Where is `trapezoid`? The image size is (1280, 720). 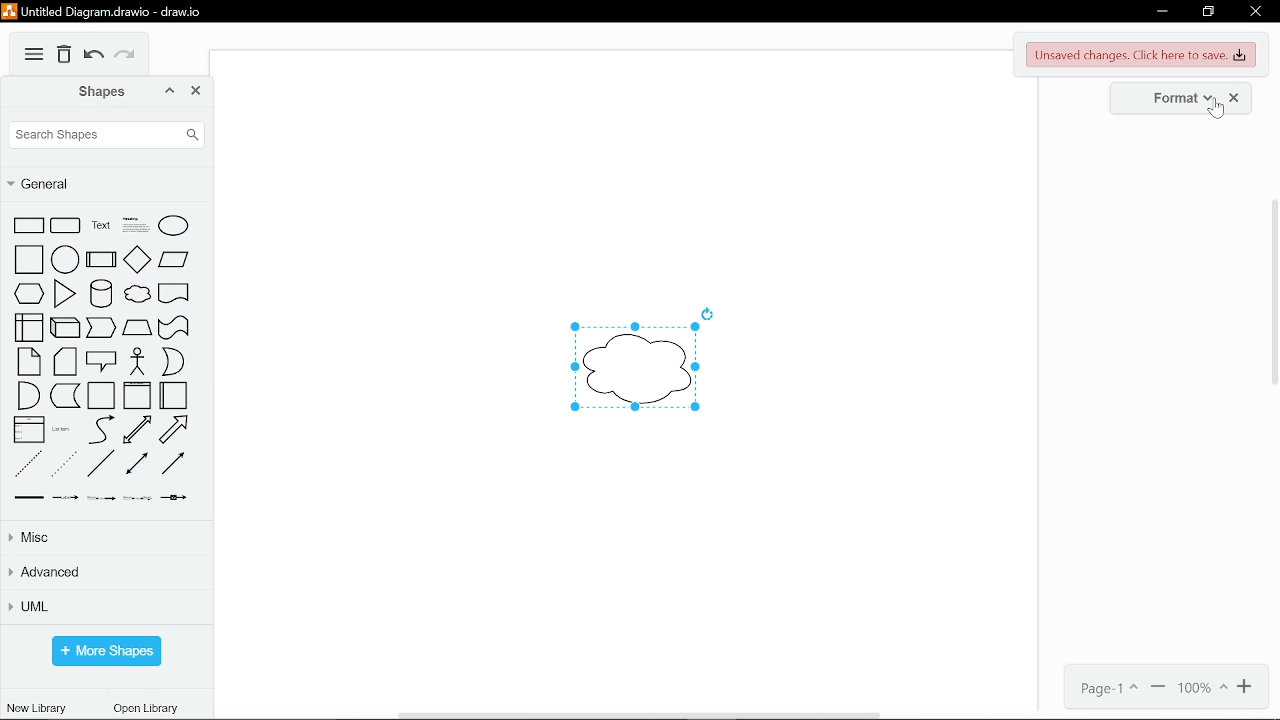
trapezoid is located at coordinates (138, 328).